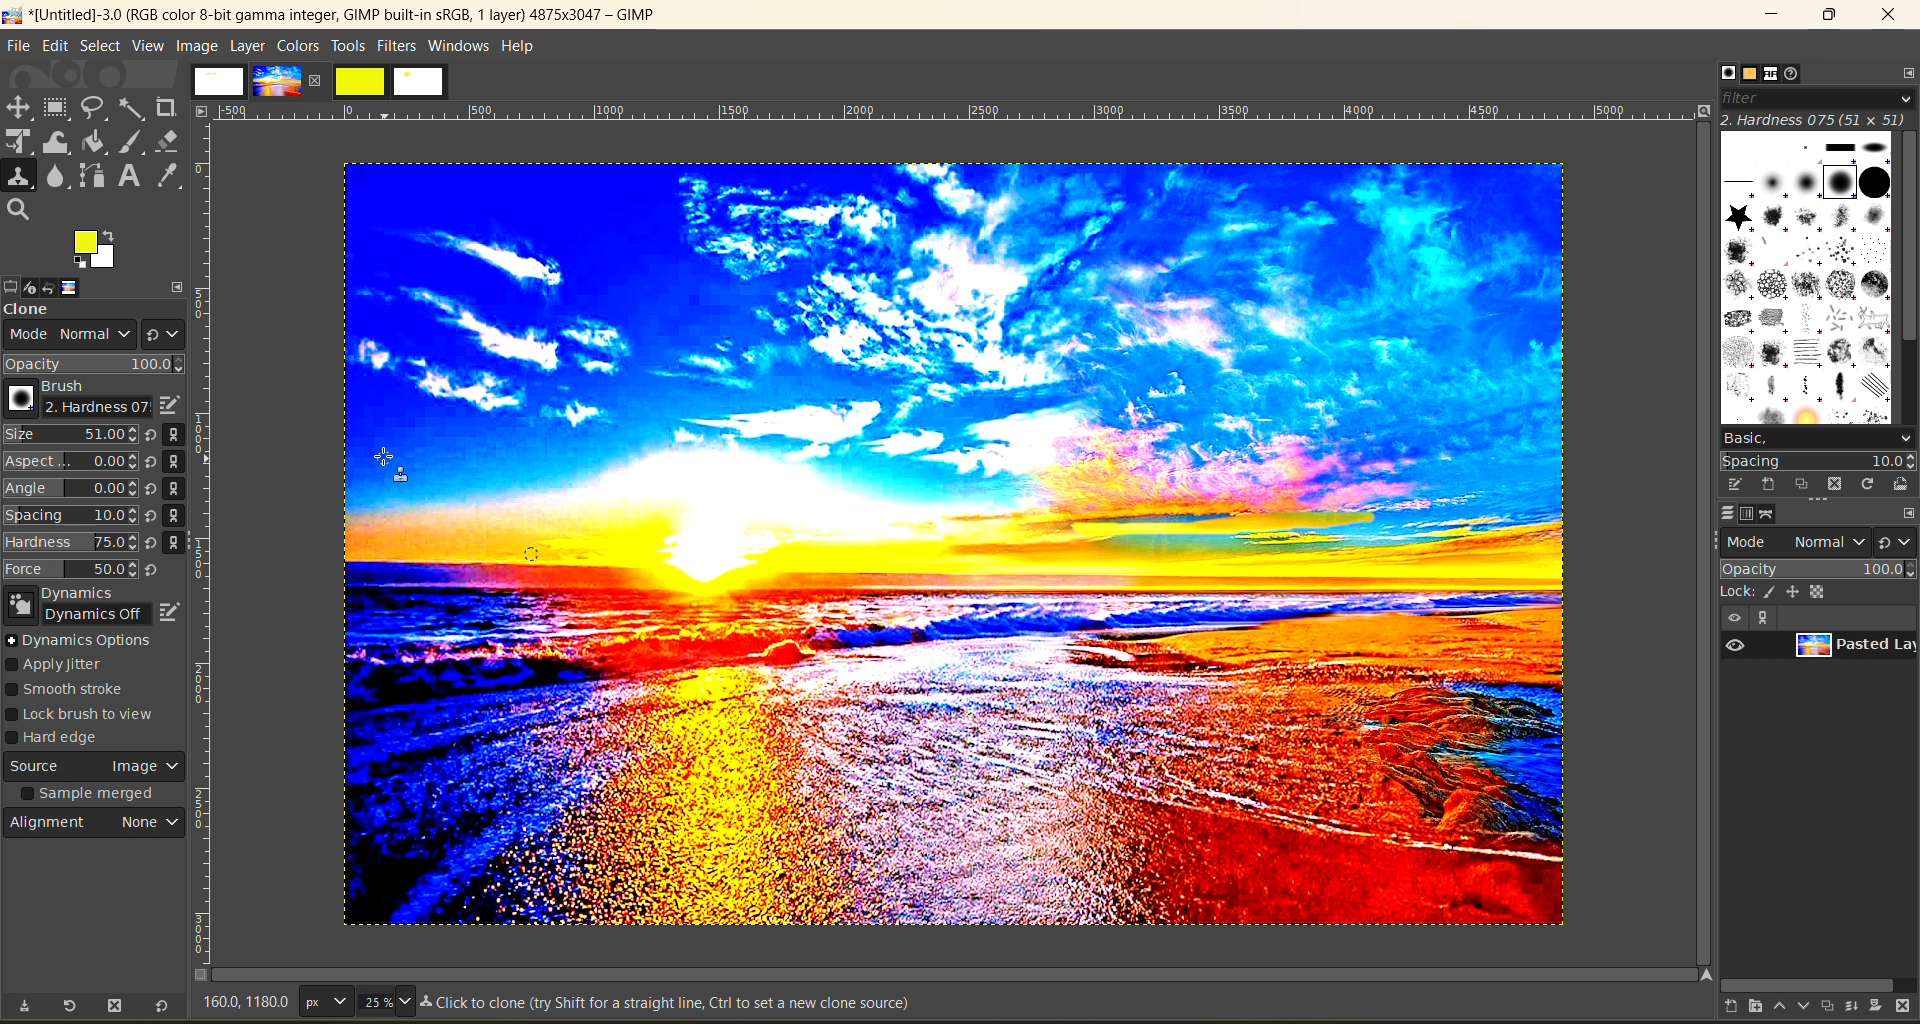  Describe the element at coordinates (1807, 982) in the screenshot. I see `horizontal scroll bar` at that location.